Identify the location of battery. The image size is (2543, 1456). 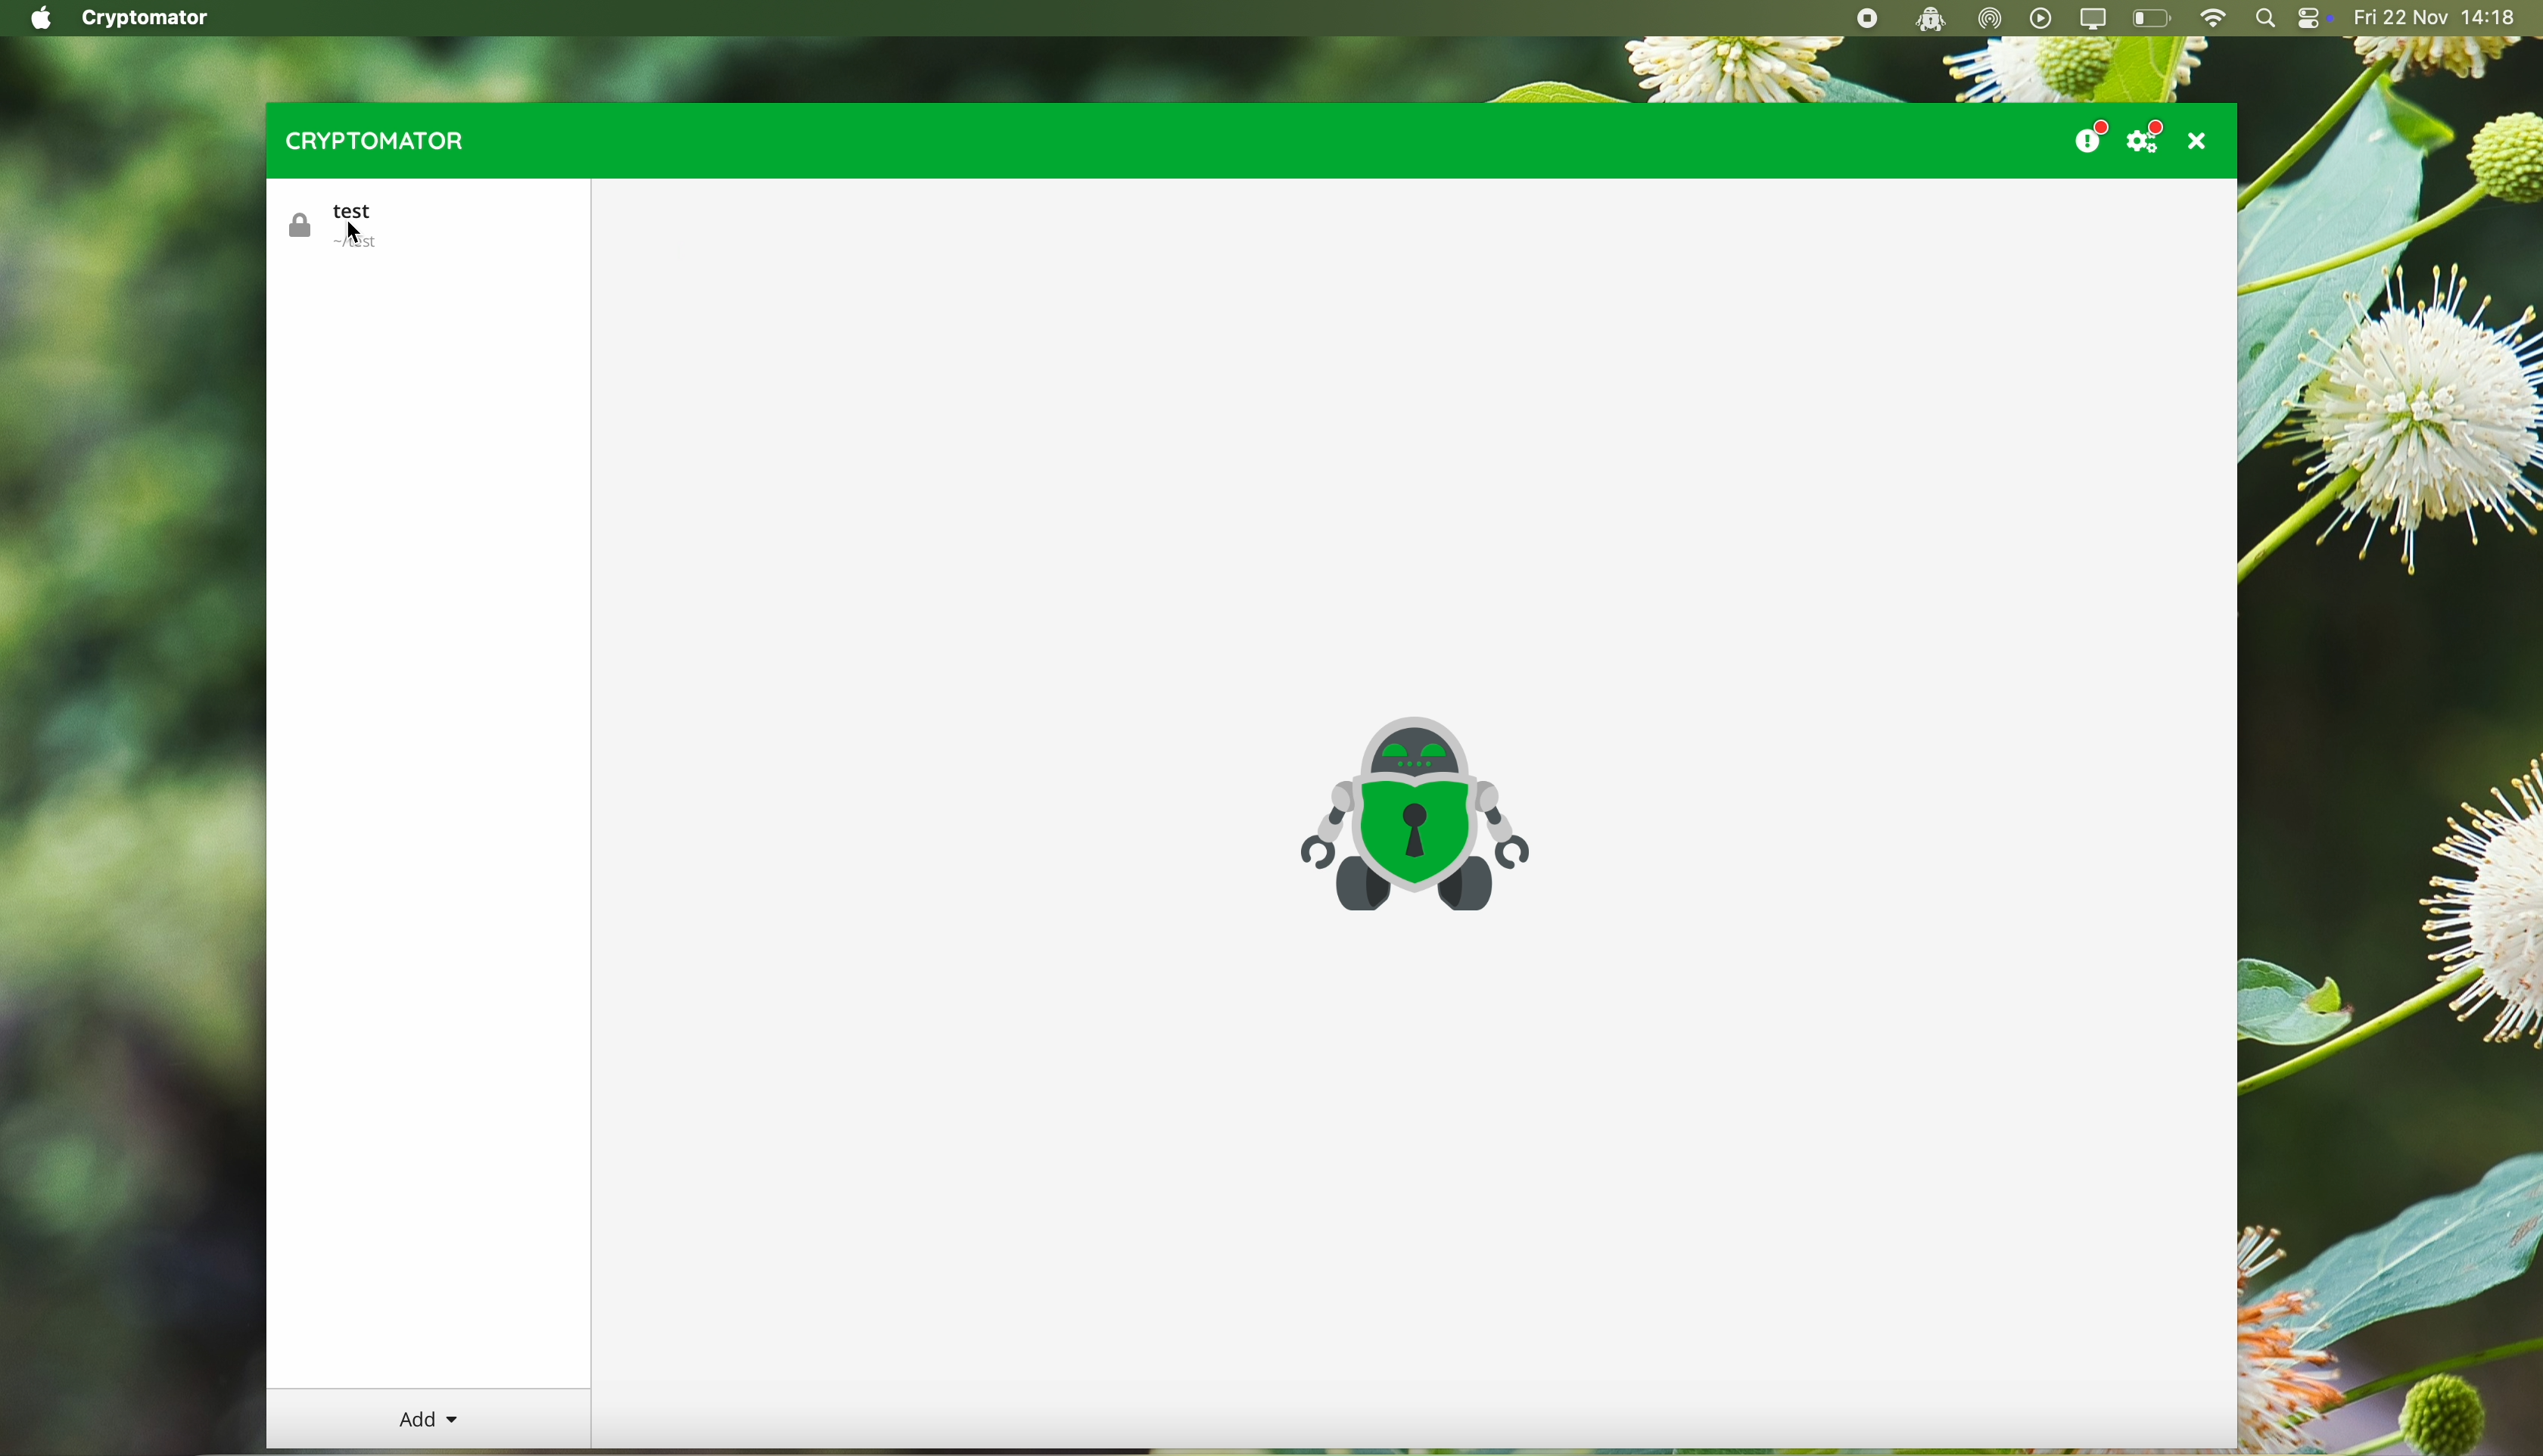
(2153, 20).